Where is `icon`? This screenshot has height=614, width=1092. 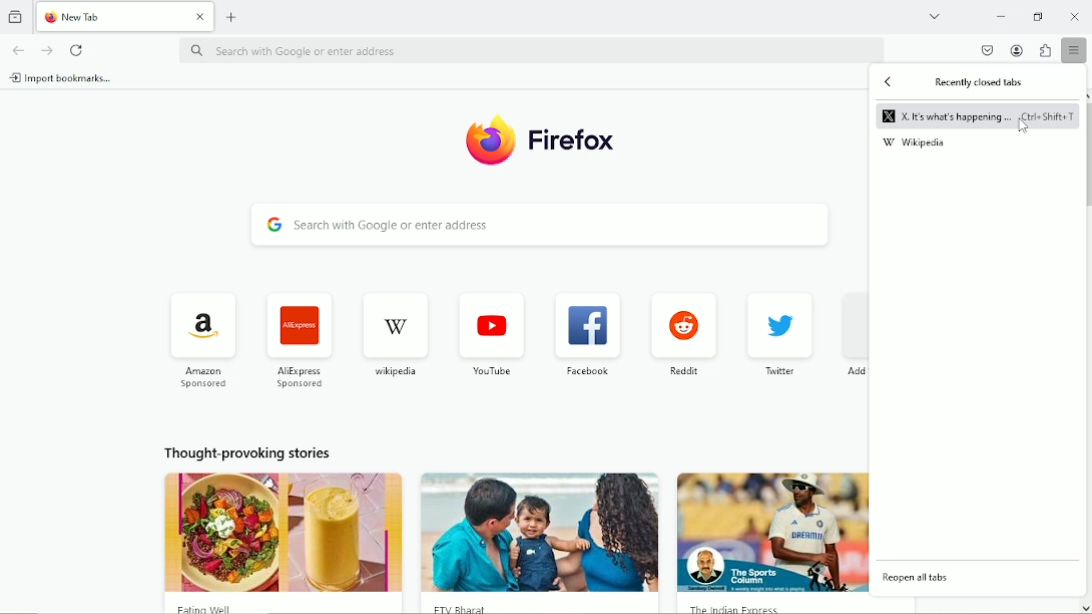
icon is located at coordinates (488, 140).